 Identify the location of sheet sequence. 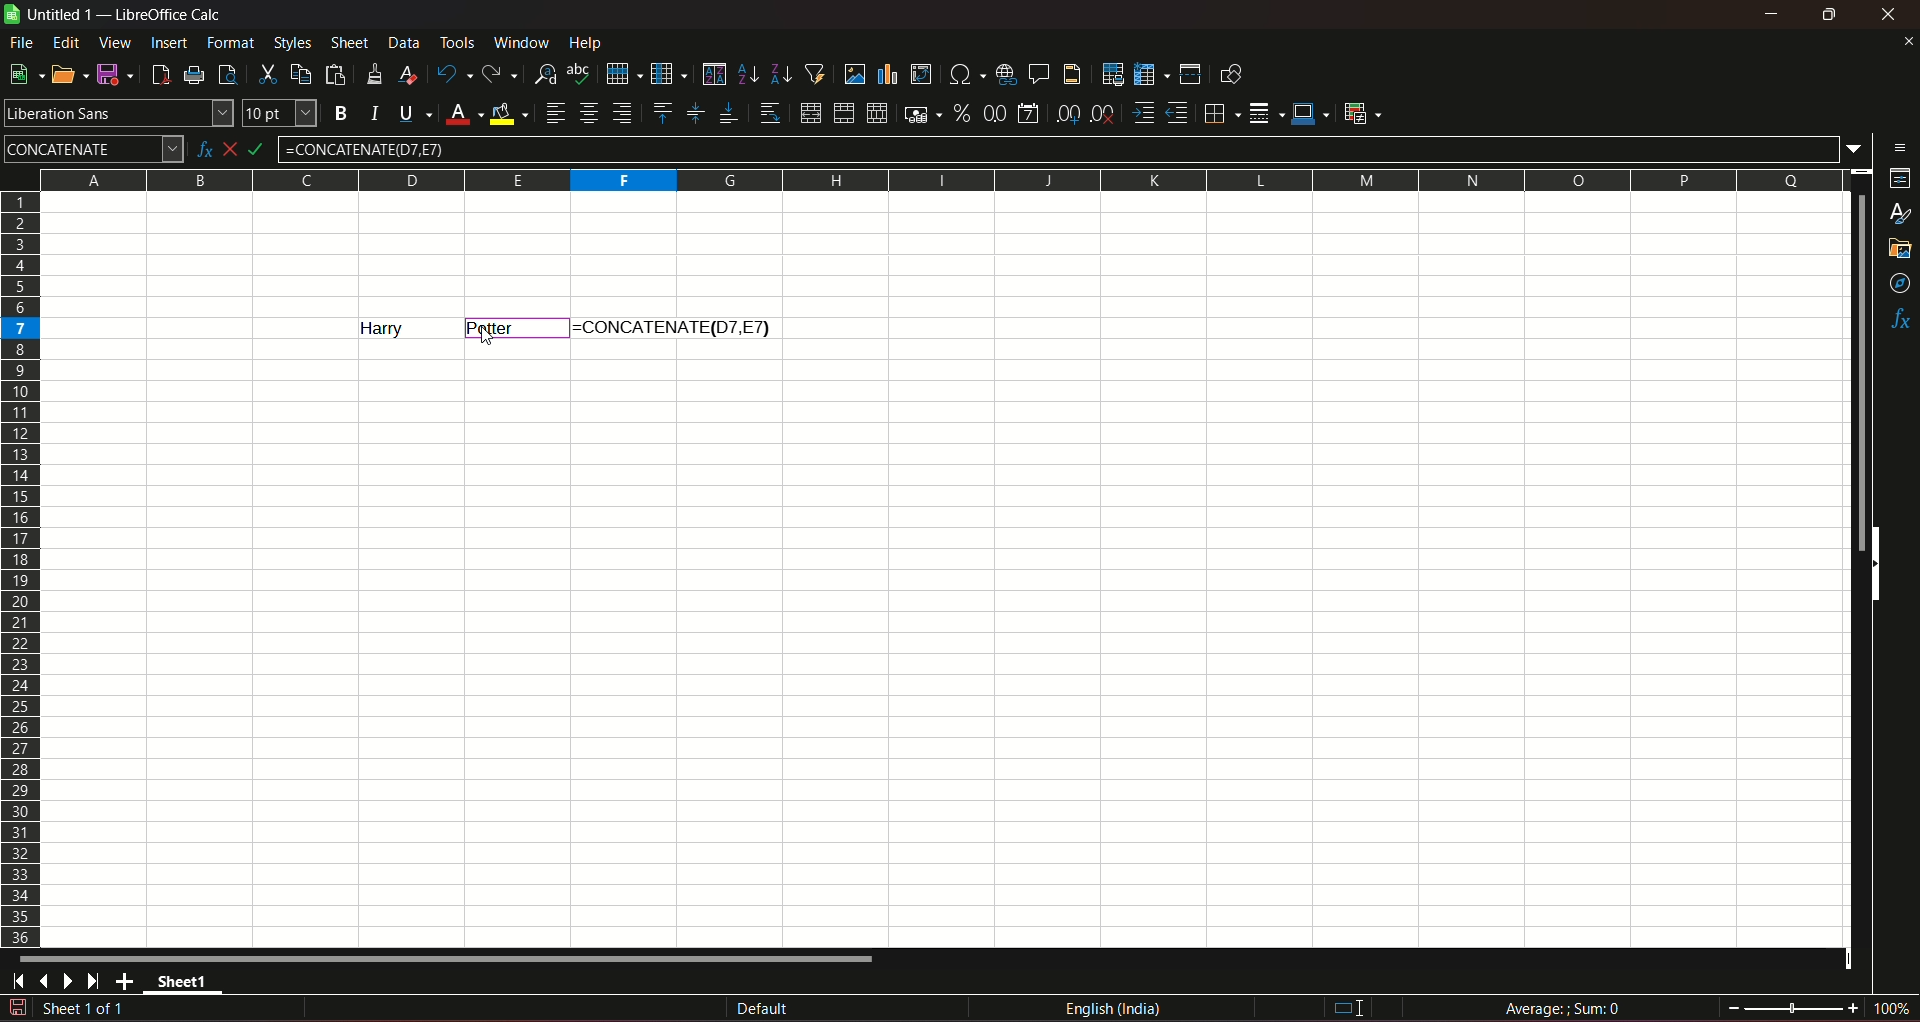
(85, 1011).